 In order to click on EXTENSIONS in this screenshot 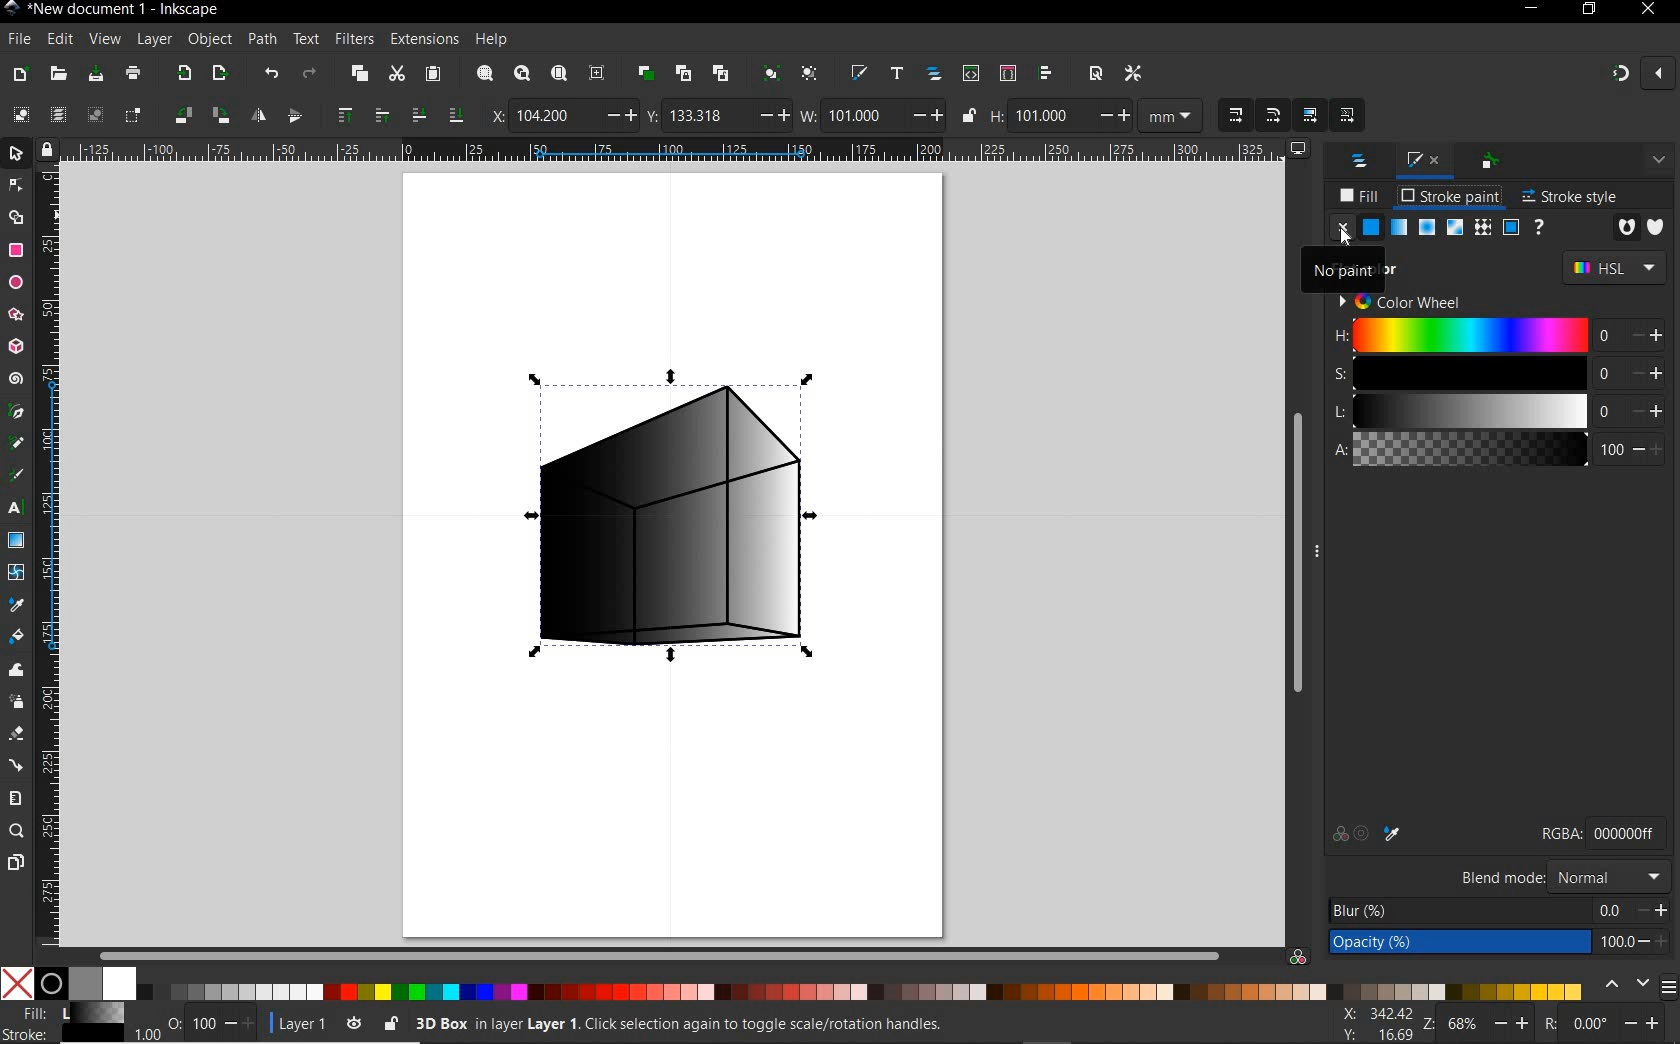, I will do `click(422, 40)`.